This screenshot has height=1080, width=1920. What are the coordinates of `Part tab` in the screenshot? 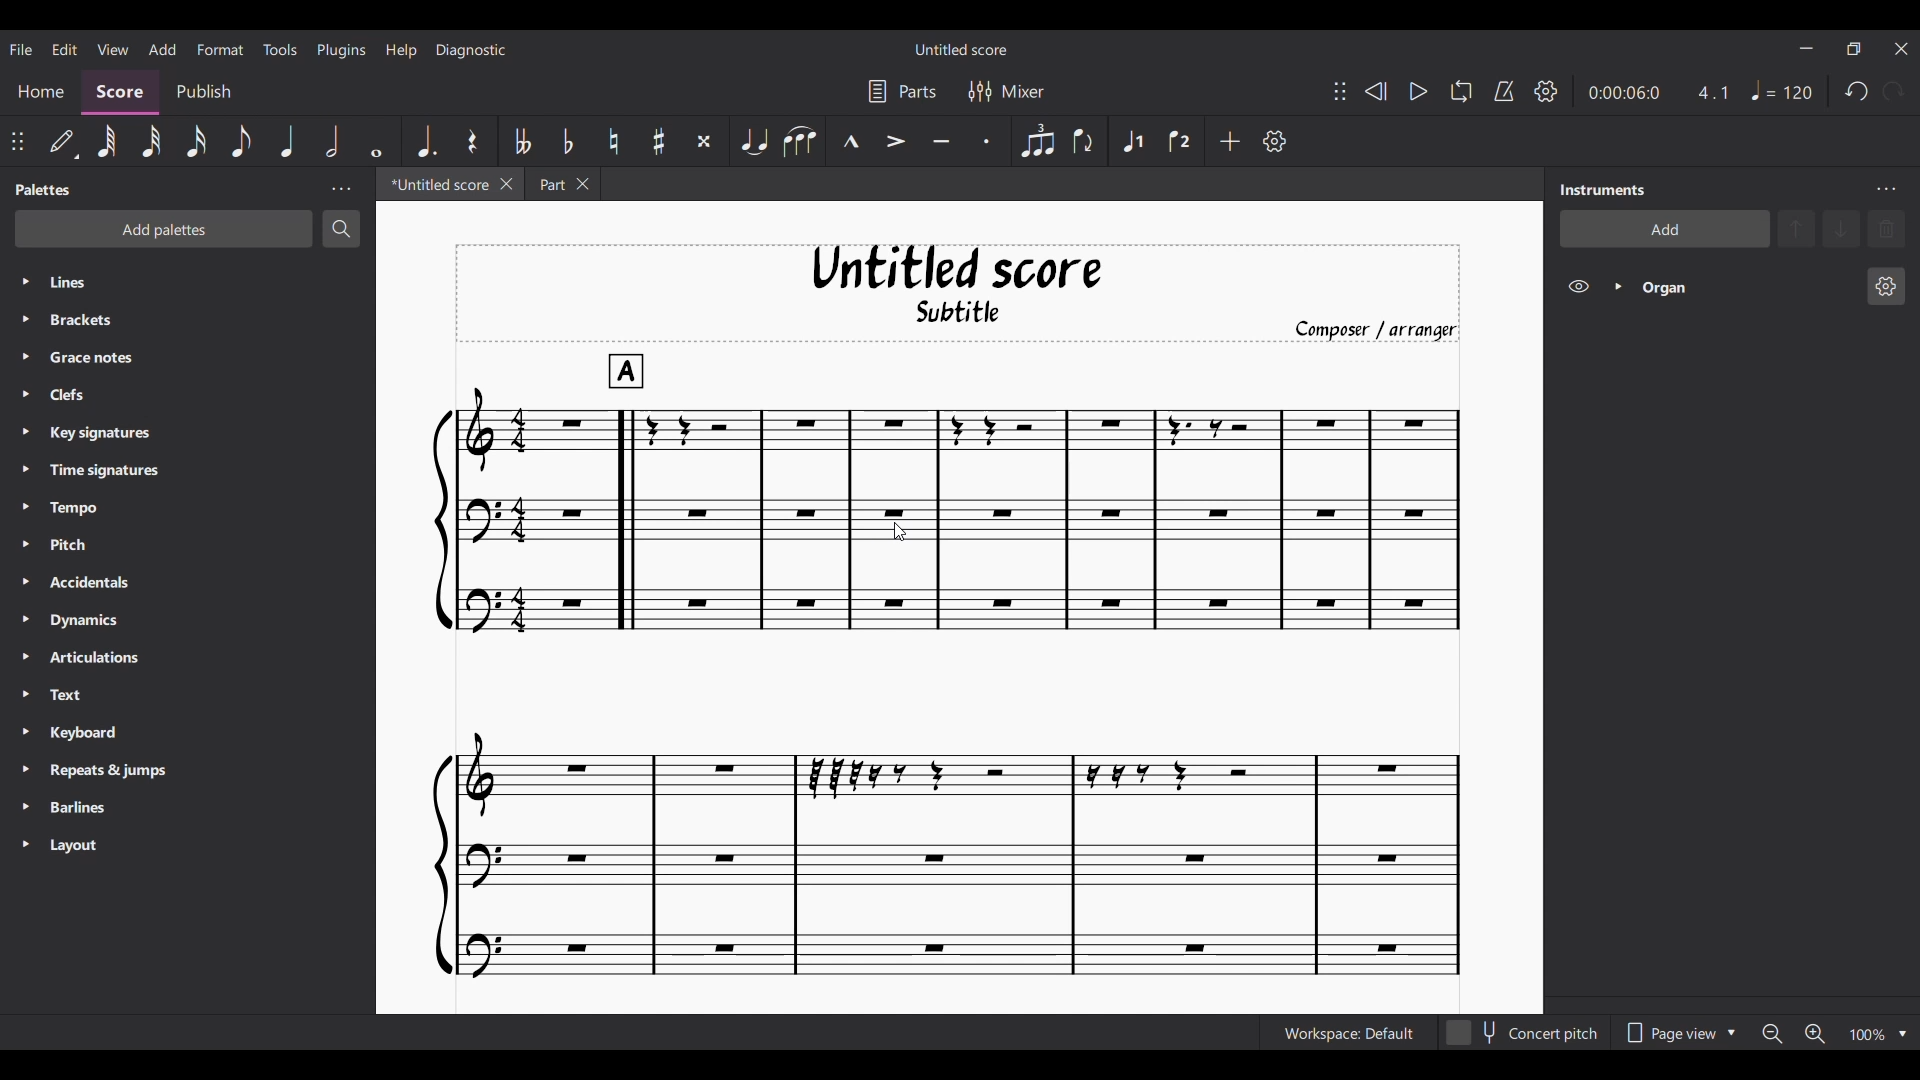 It's located at (550, 184).